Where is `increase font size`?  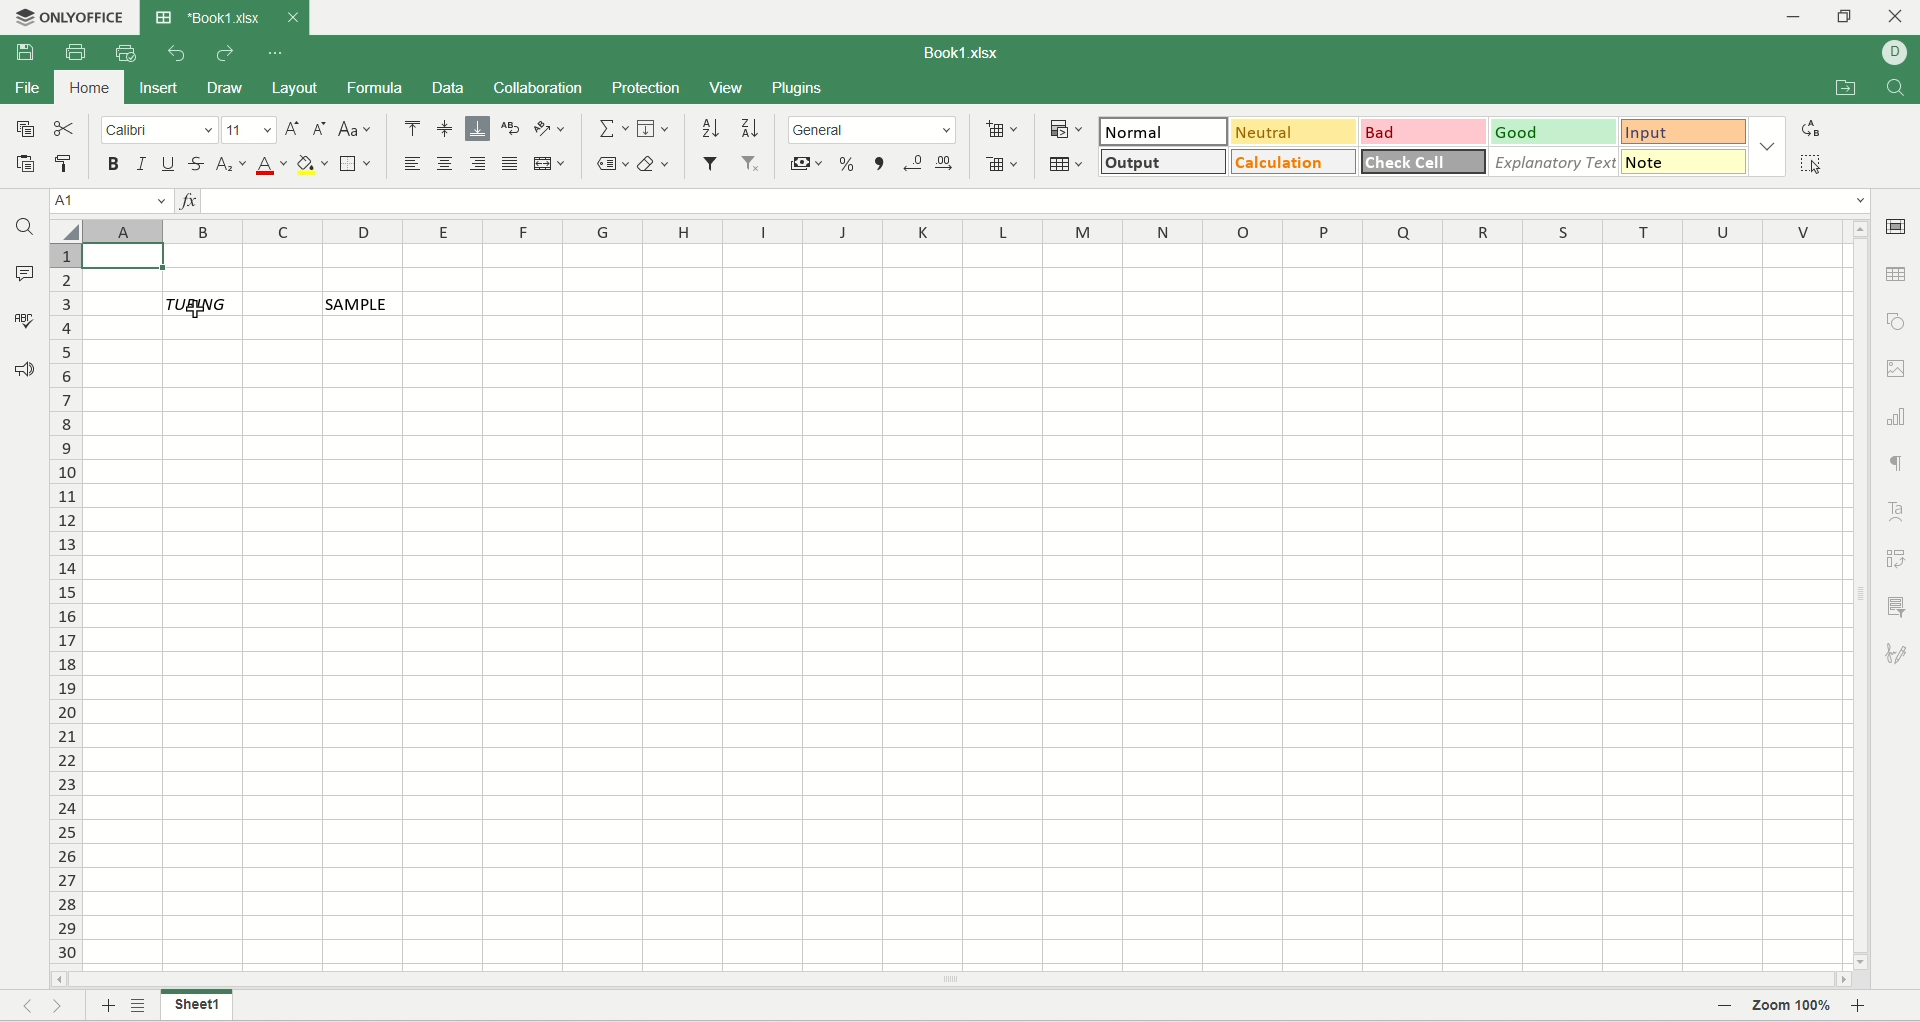
increase font size is located at coordinates (295, 131).